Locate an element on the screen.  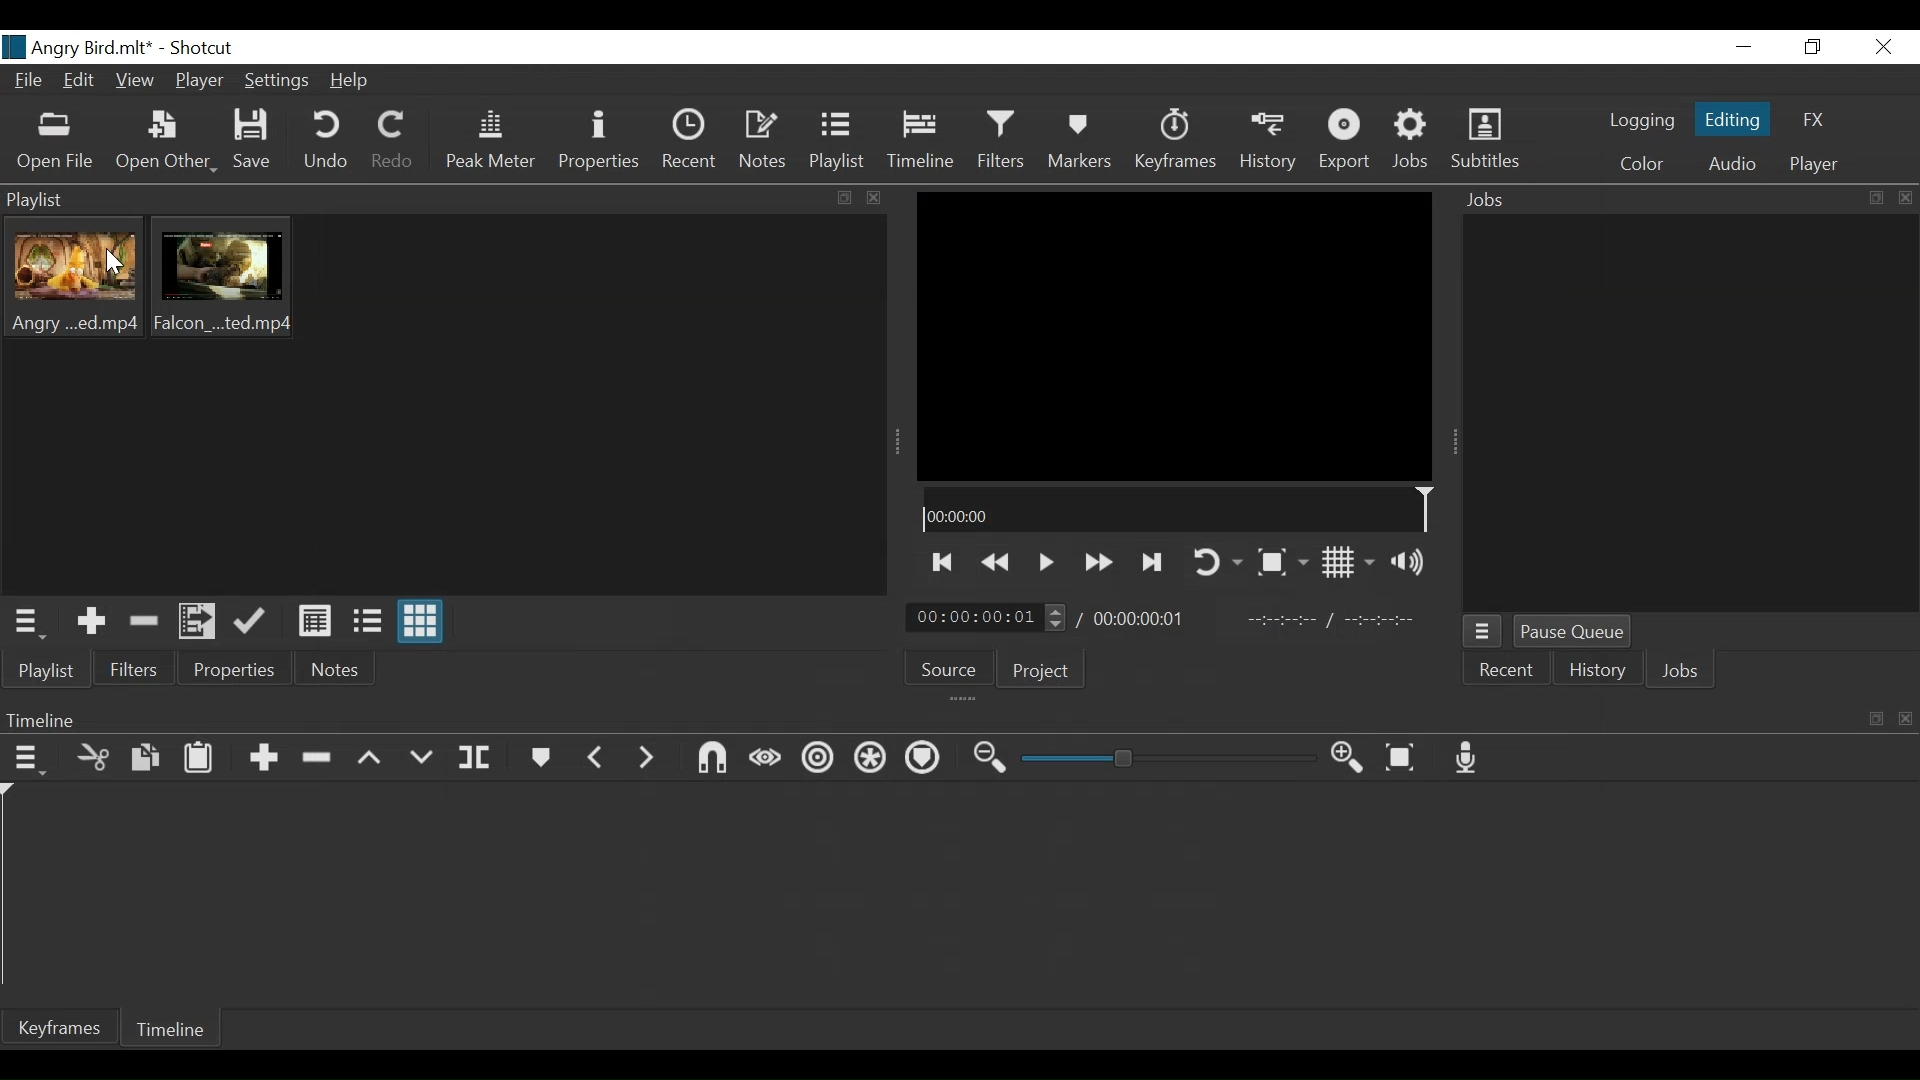
Shotcut is located at coordinates (207, 47).